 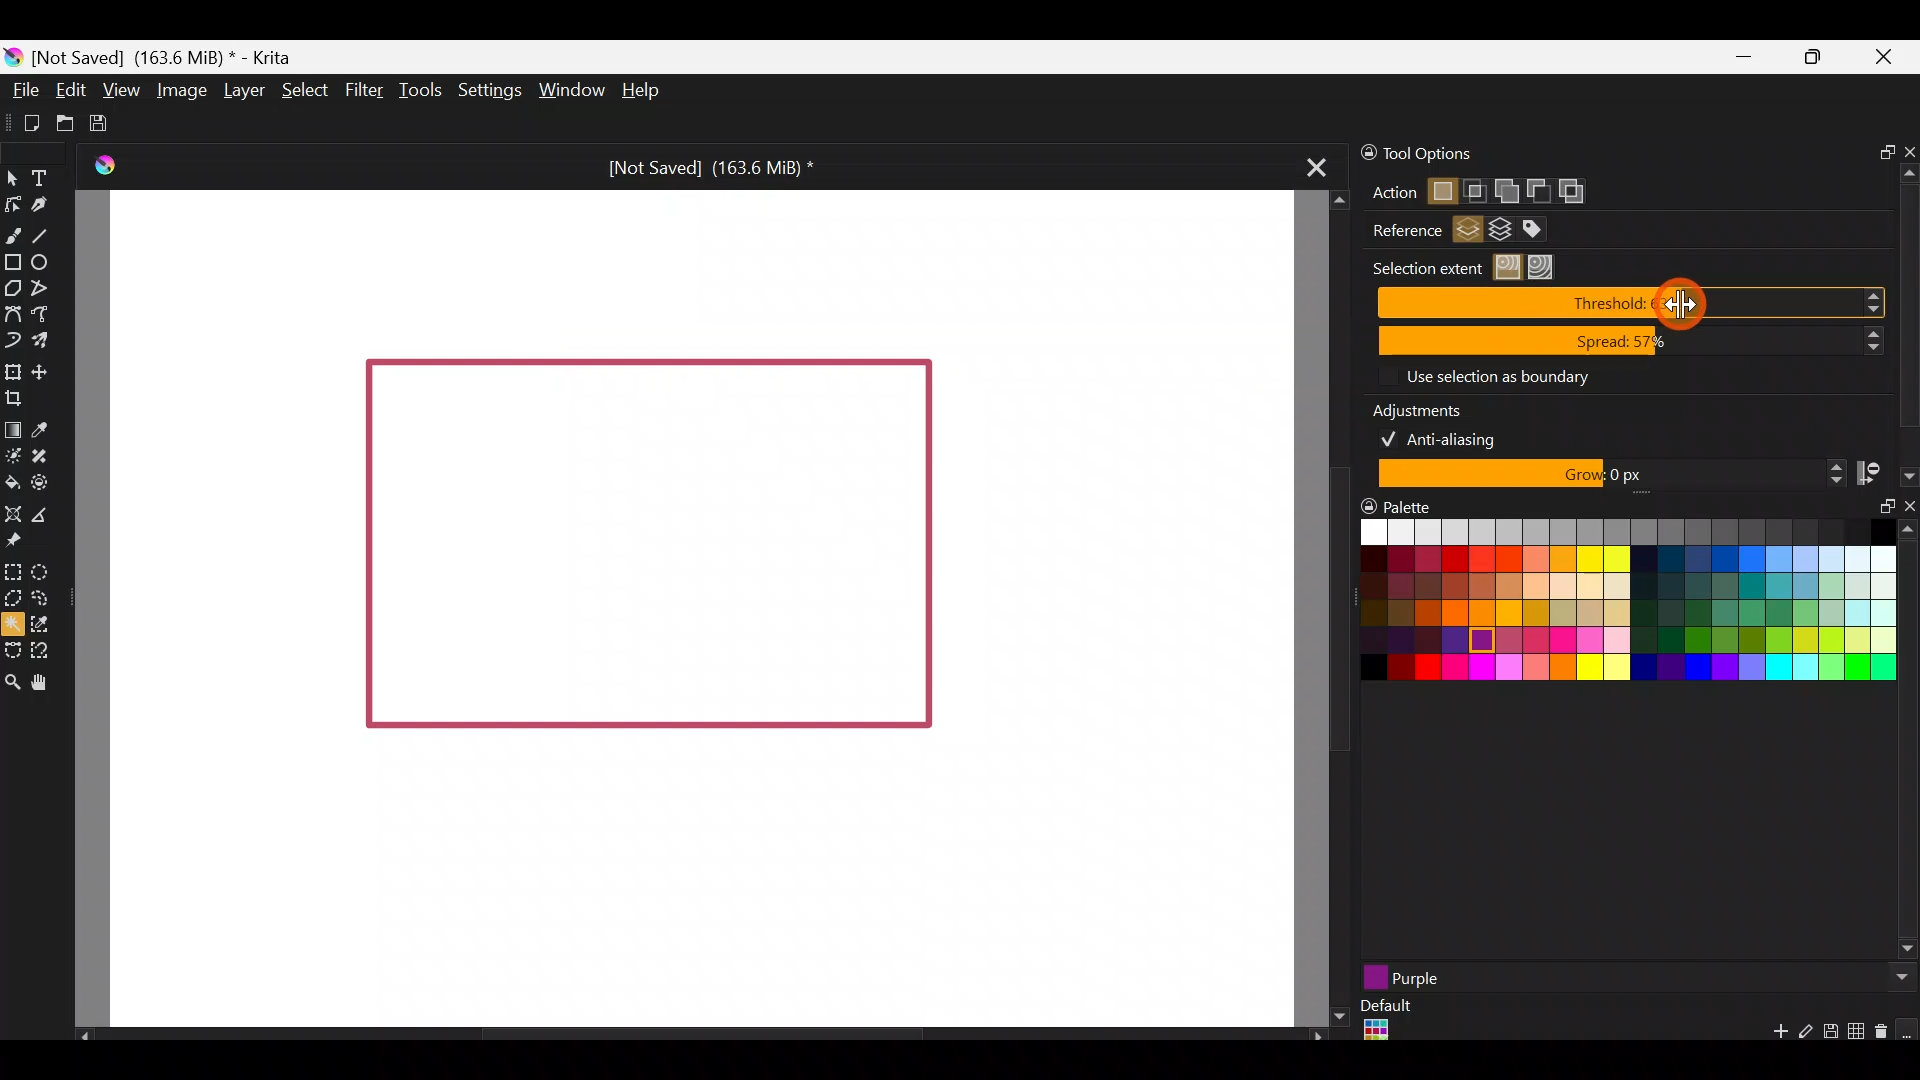 I want to click on Minimize, so click(x=1744, y=58).